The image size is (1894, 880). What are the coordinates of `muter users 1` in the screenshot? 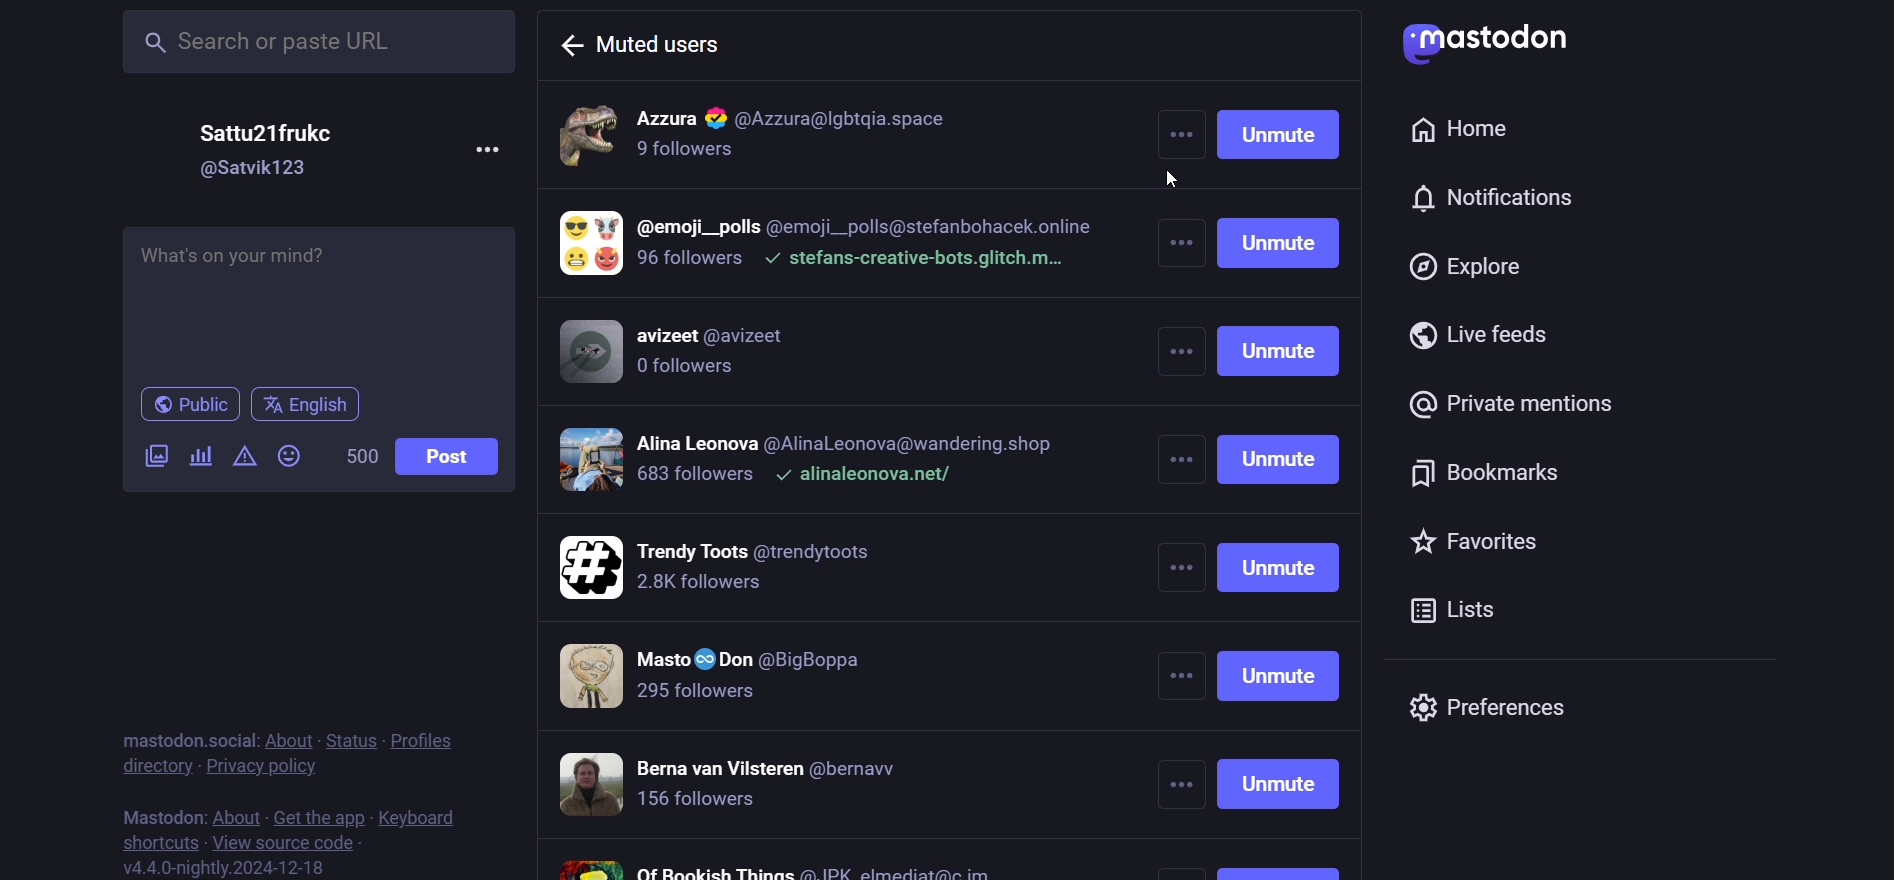 It's located at (838, 130).